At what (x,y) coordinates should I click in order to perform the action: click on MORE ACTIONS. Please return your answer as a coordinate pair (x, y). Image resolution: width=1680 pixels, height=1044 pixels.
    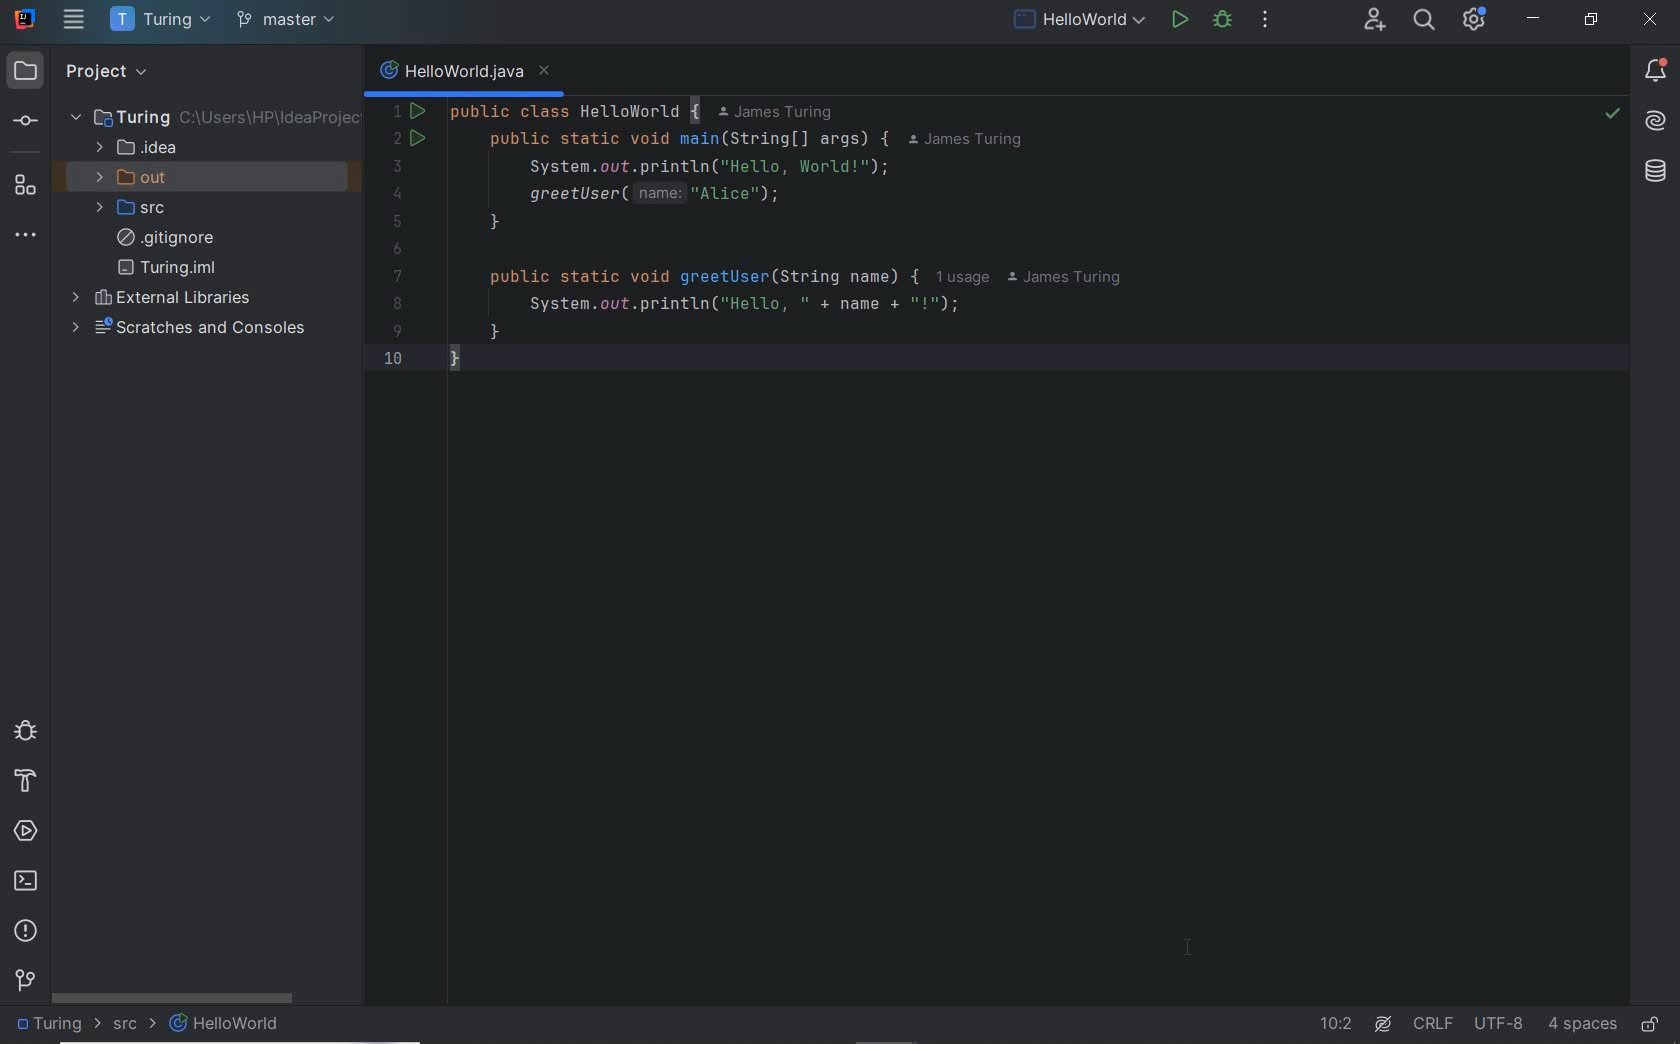
    Looking at the image, I should click on (1265, 18).